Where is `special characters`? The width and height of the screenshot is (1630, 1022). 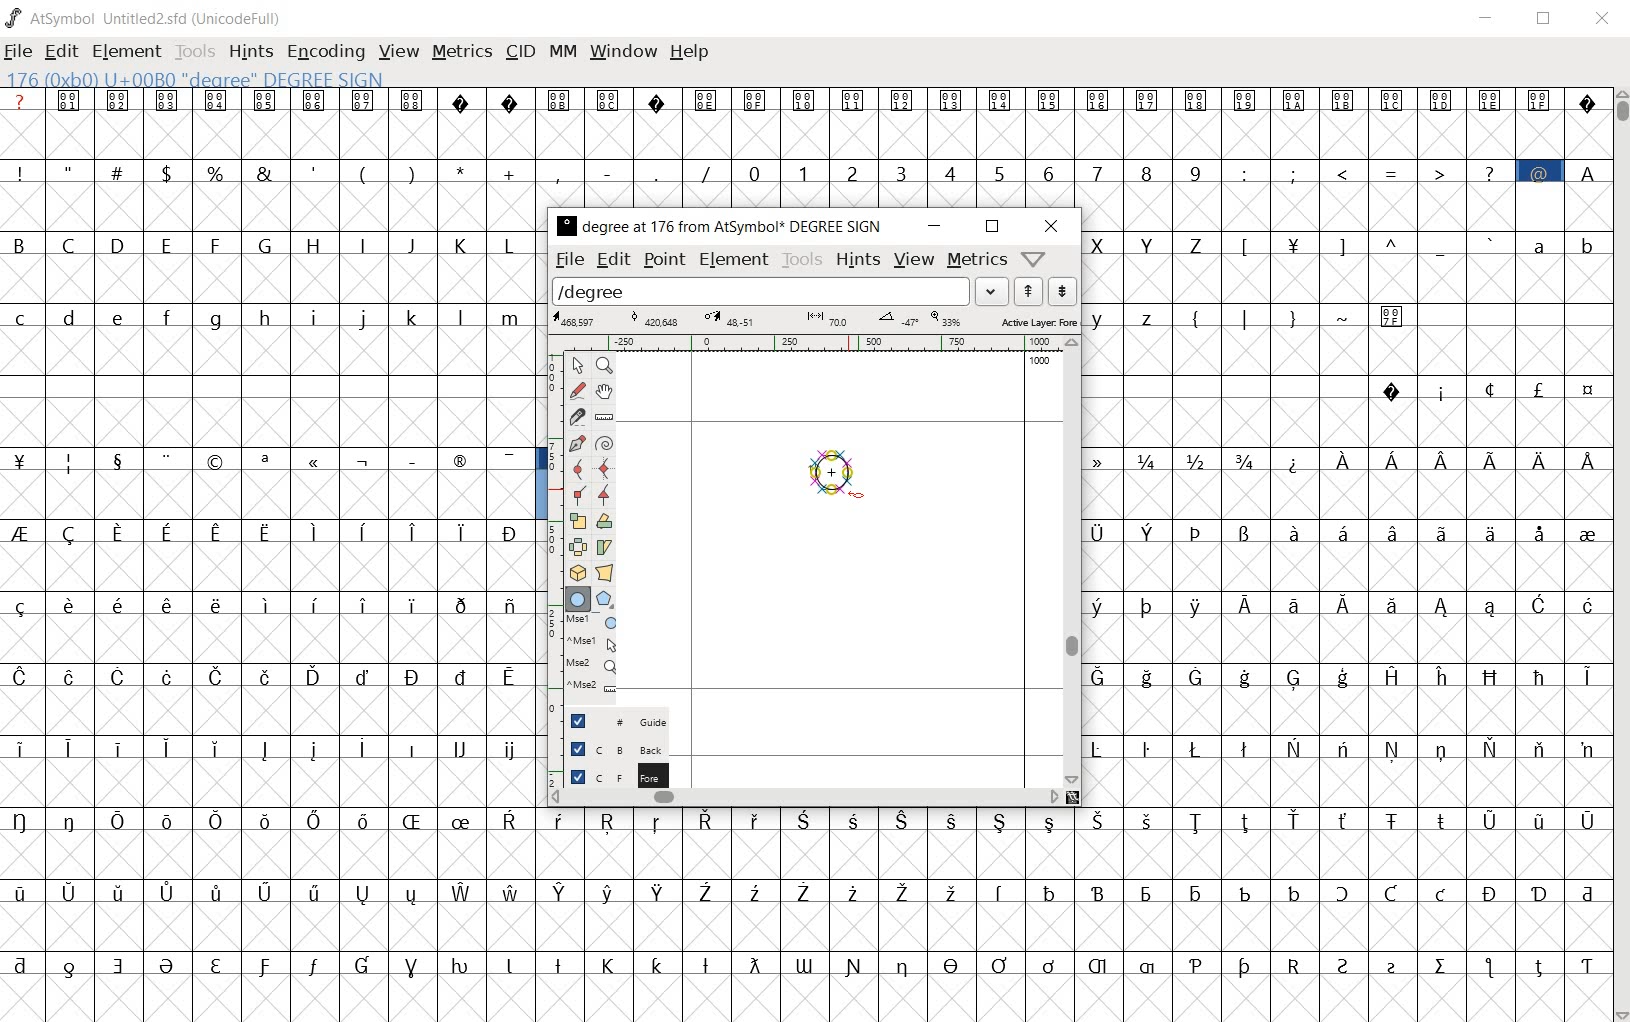 special characters is located at coordinates (1486, 389).